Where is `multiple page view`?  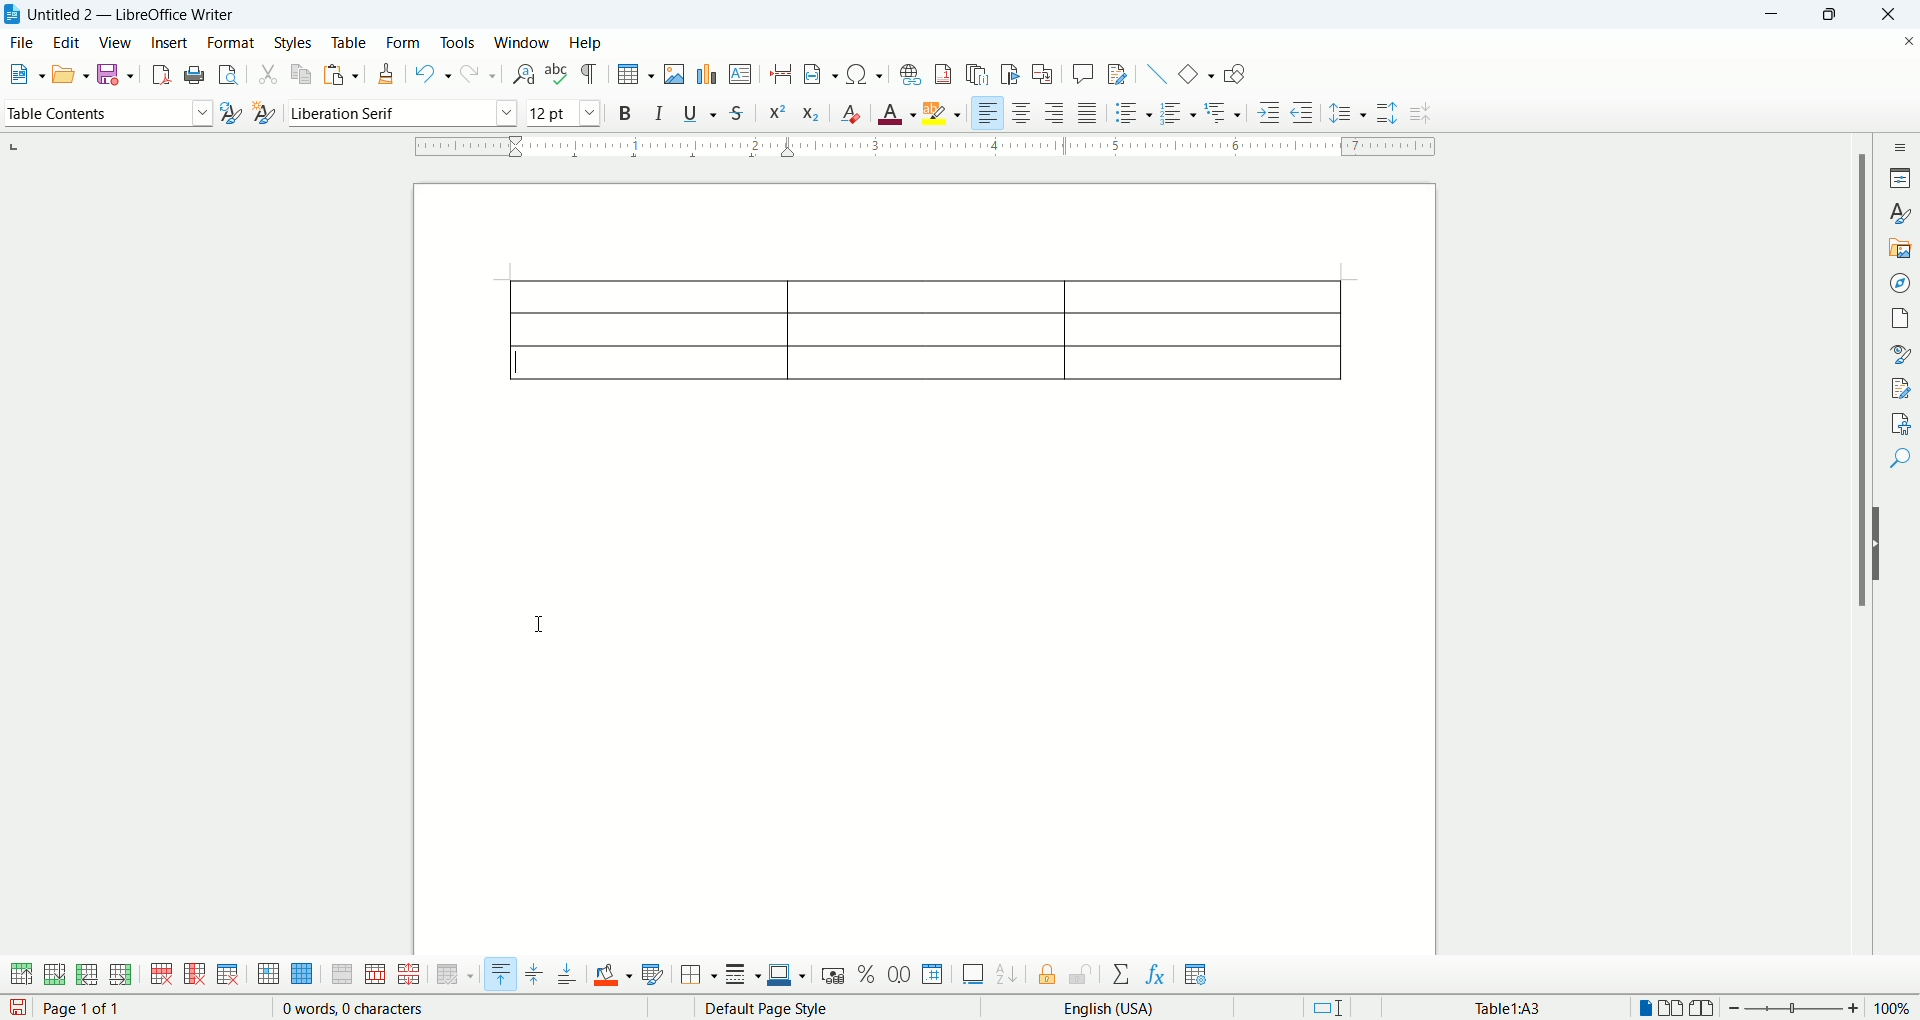 multiple page view is located at coordinates (1673, 1006).